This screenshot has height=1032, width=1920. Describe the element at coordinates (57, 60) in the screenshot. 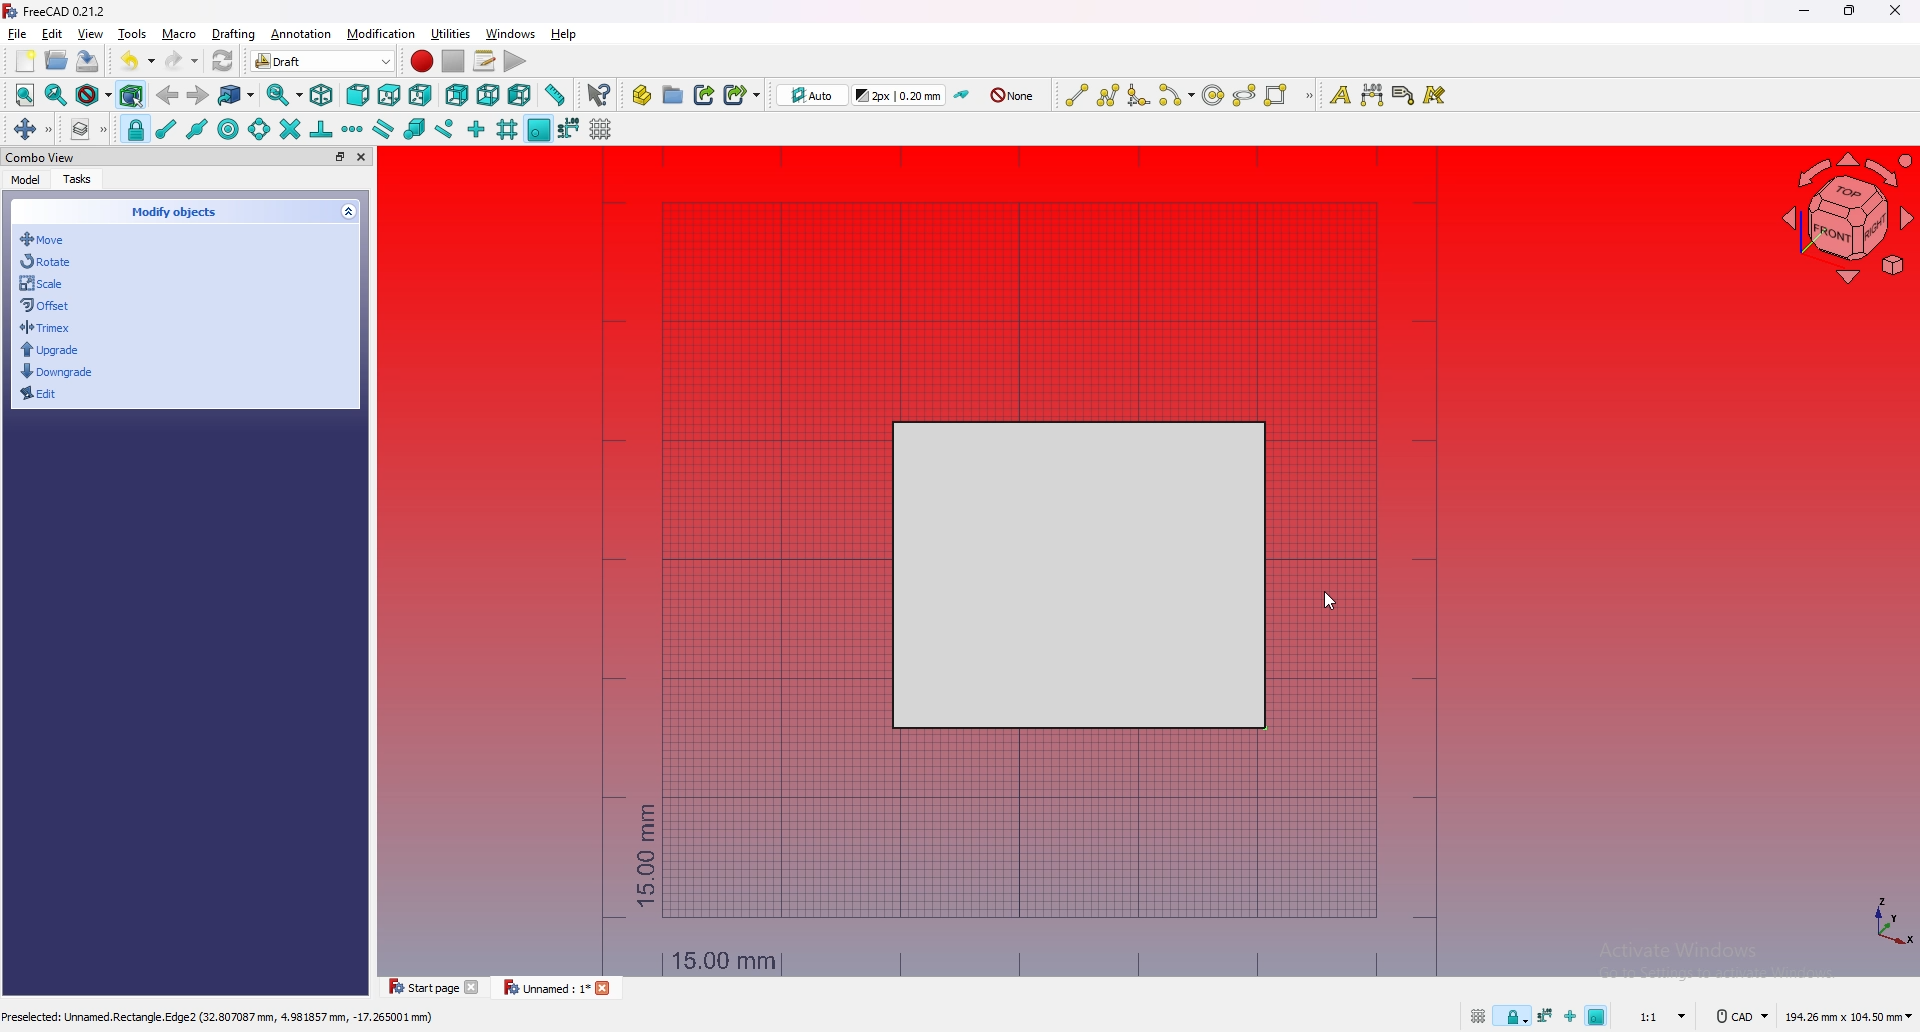

I see `open` at that location.